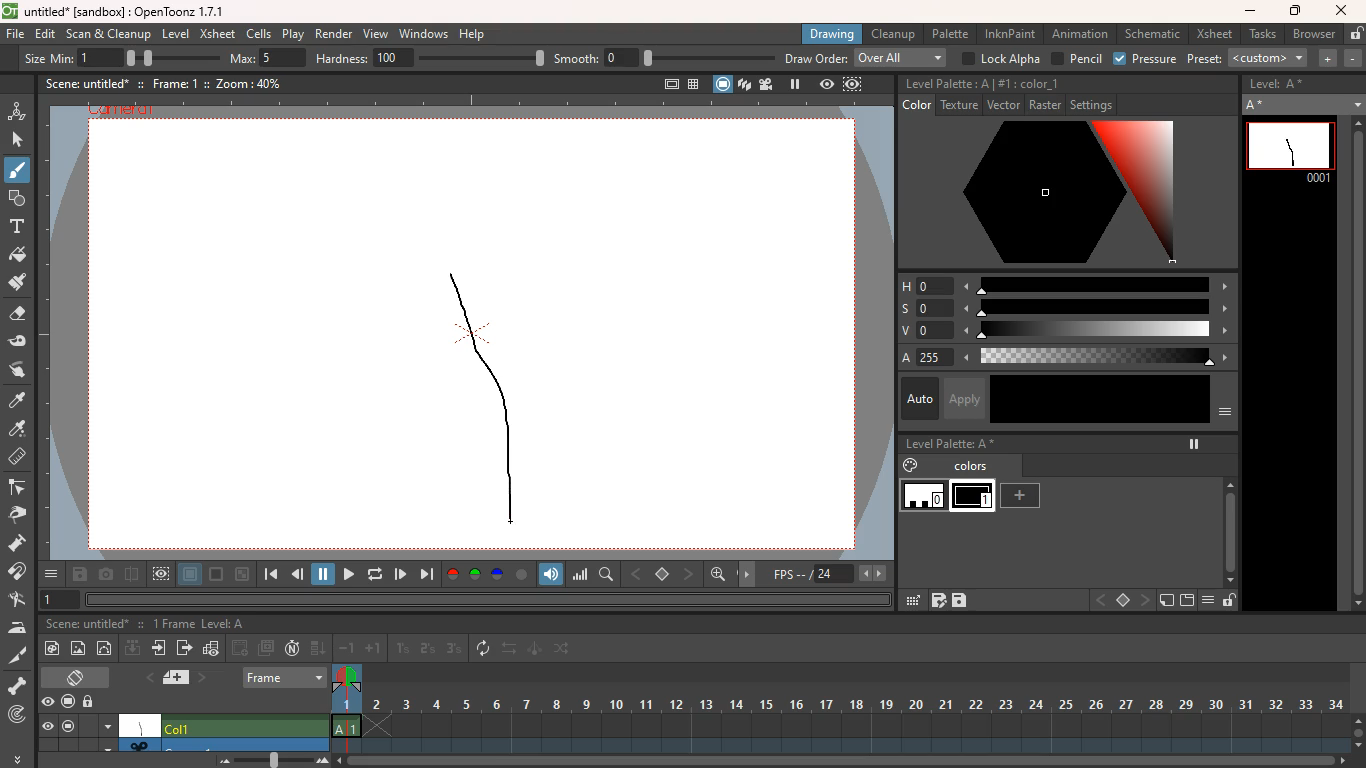  I want to click on pick, so click(23, 515).